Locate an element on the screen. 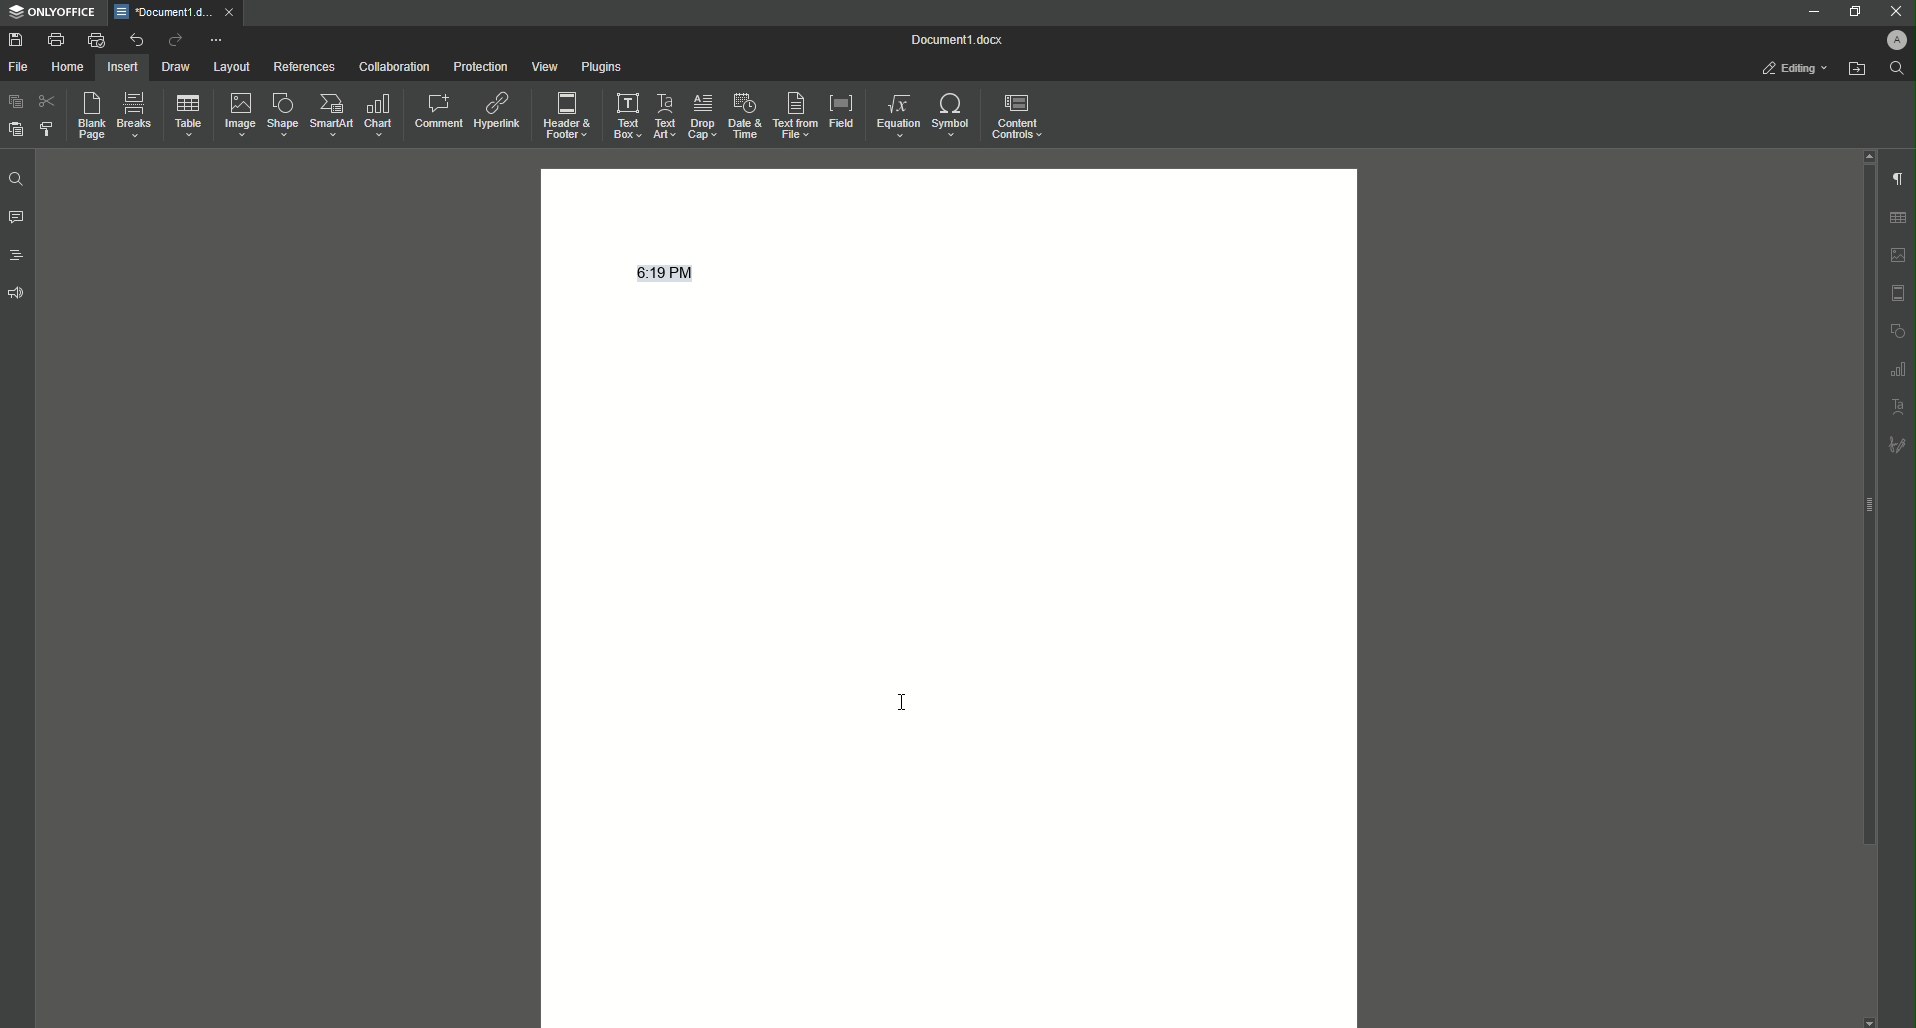 Image resolution: width=1916 pixels, height=1028 pixels. Protection is located at coordinates (476, 65).